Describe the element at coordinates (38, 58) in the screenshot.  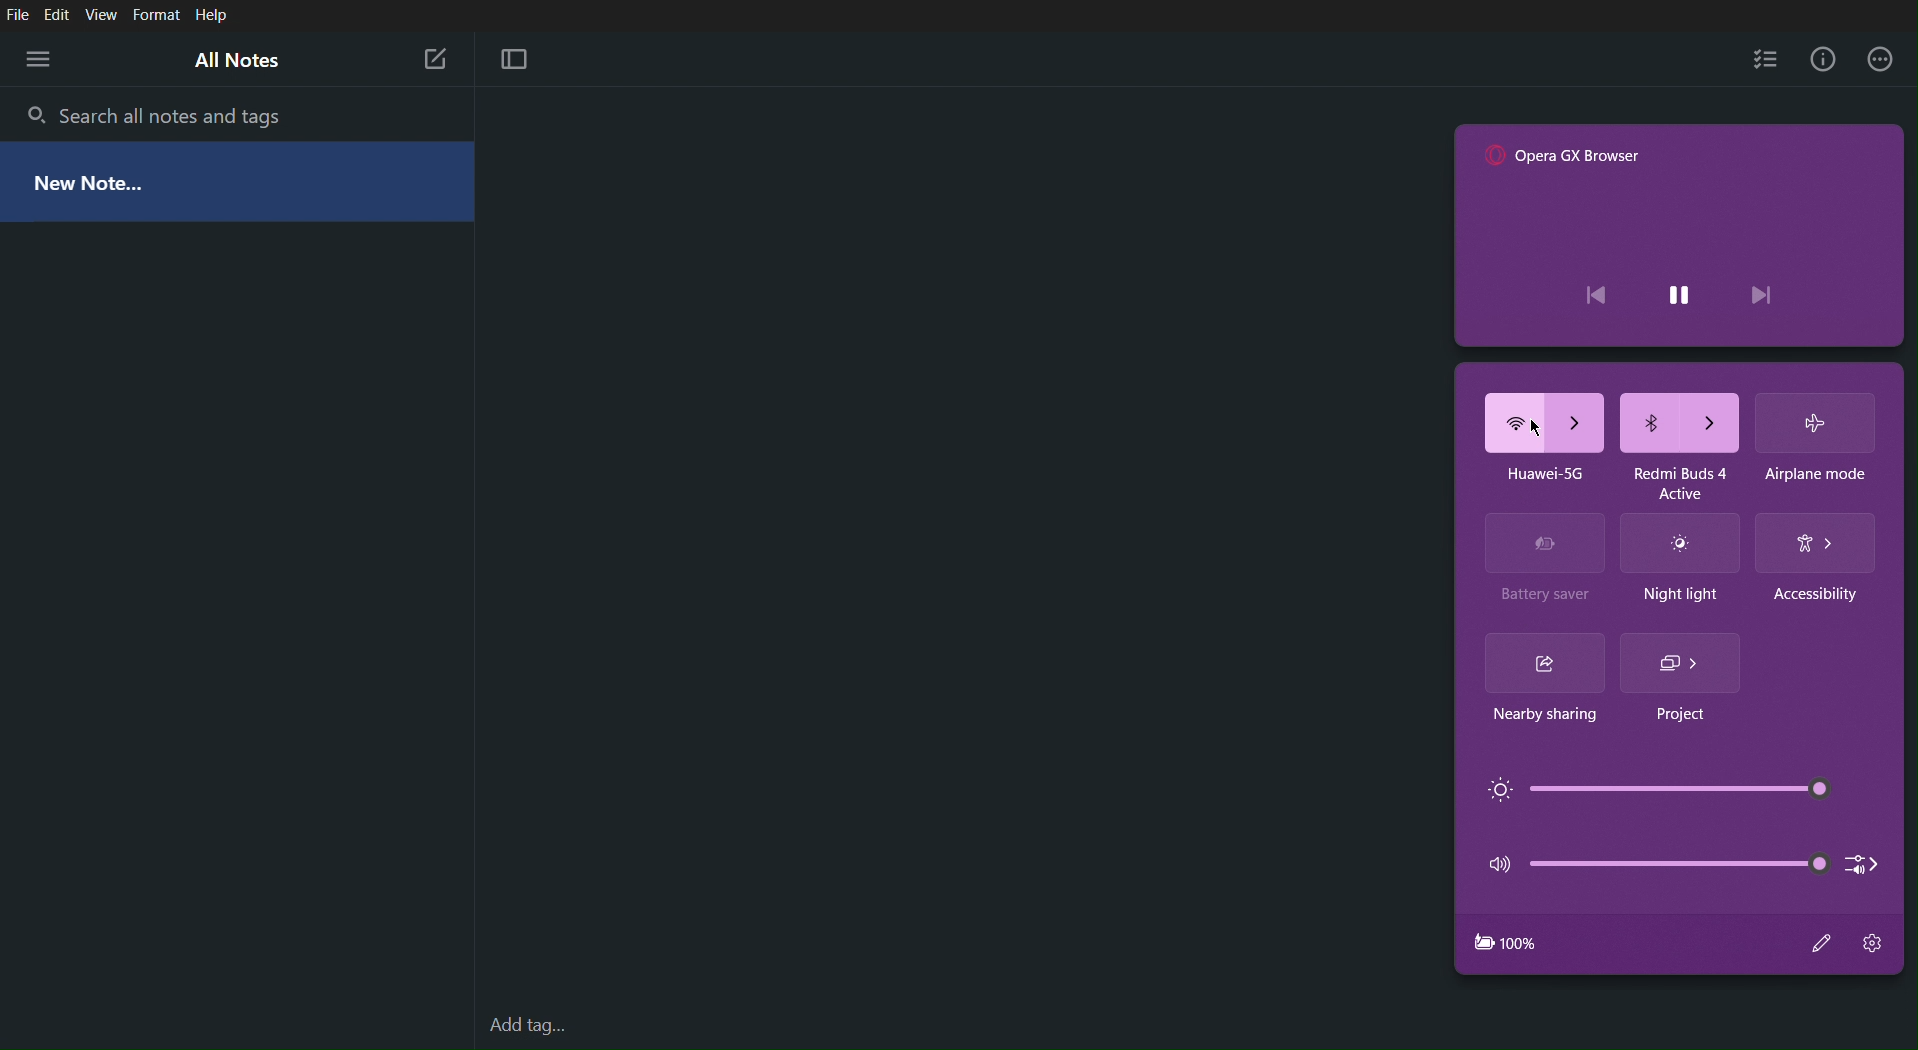
I see `More` at that location.